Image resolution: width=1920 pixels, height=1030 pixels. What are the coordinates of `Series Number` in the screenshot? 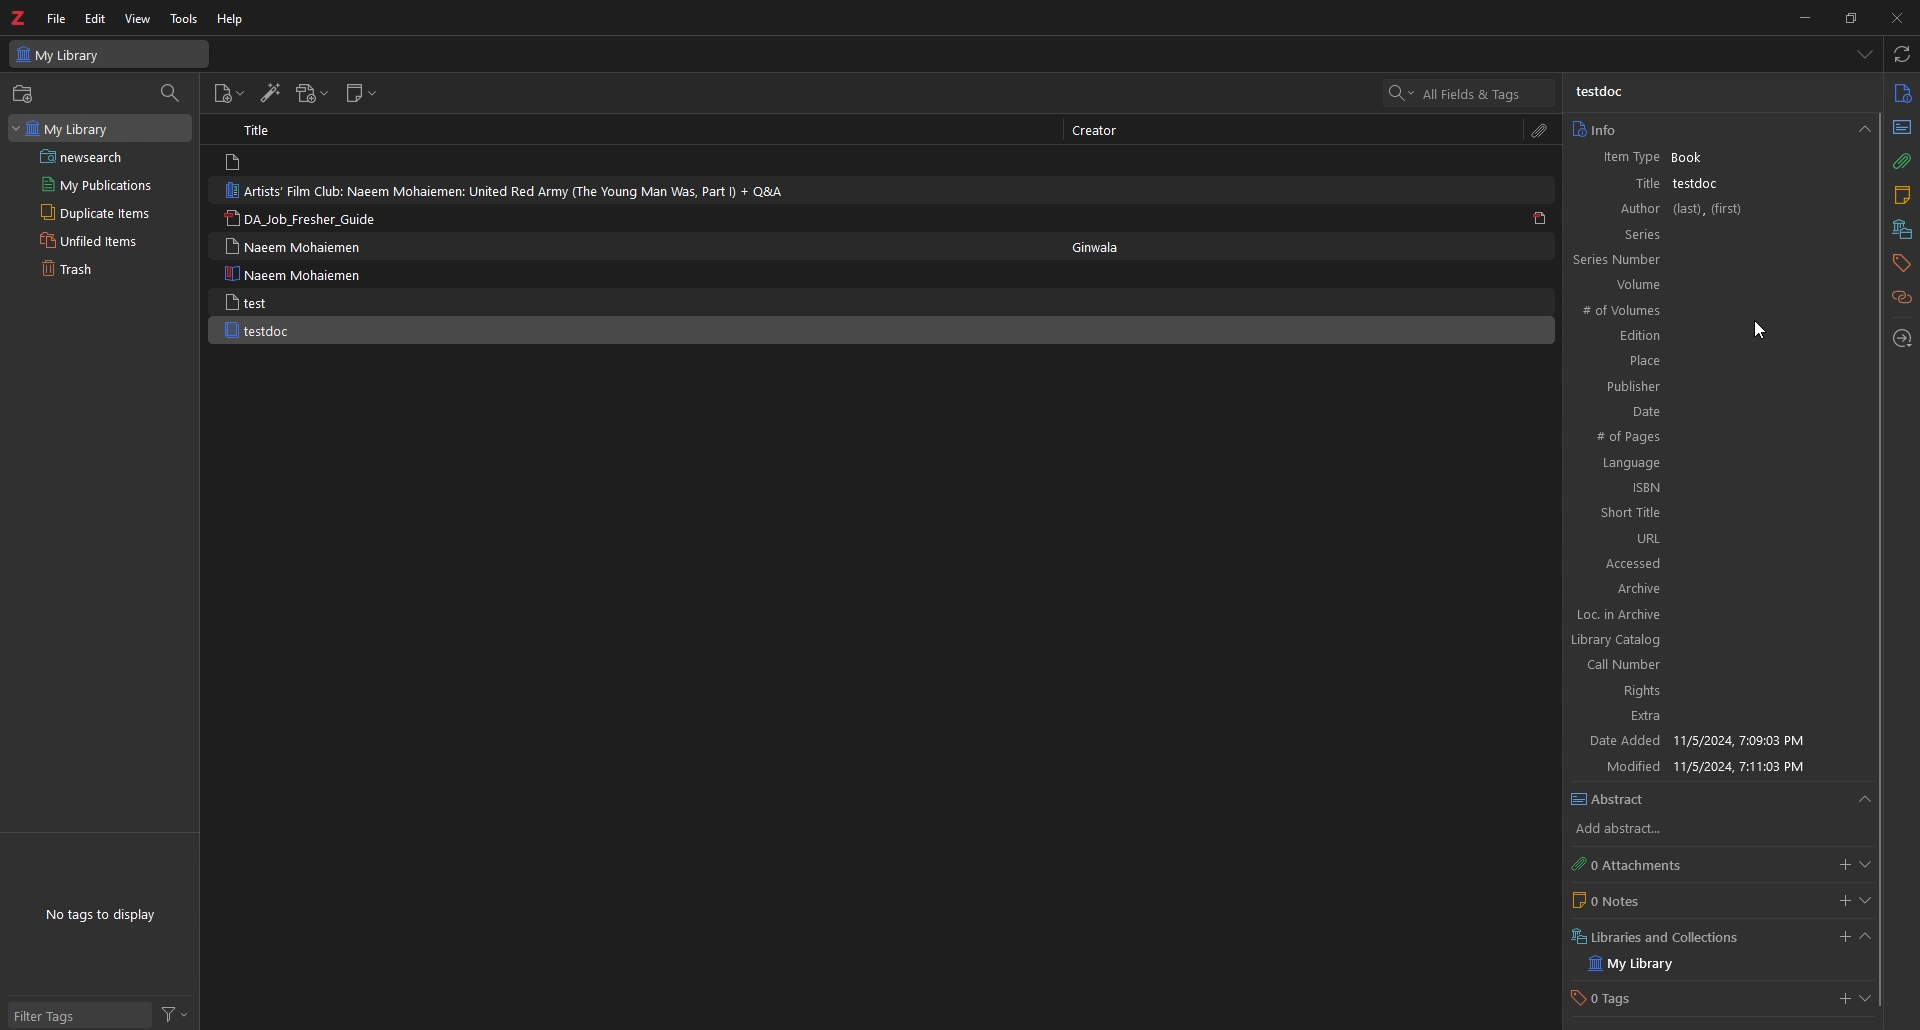 It's located at (1714, 261).